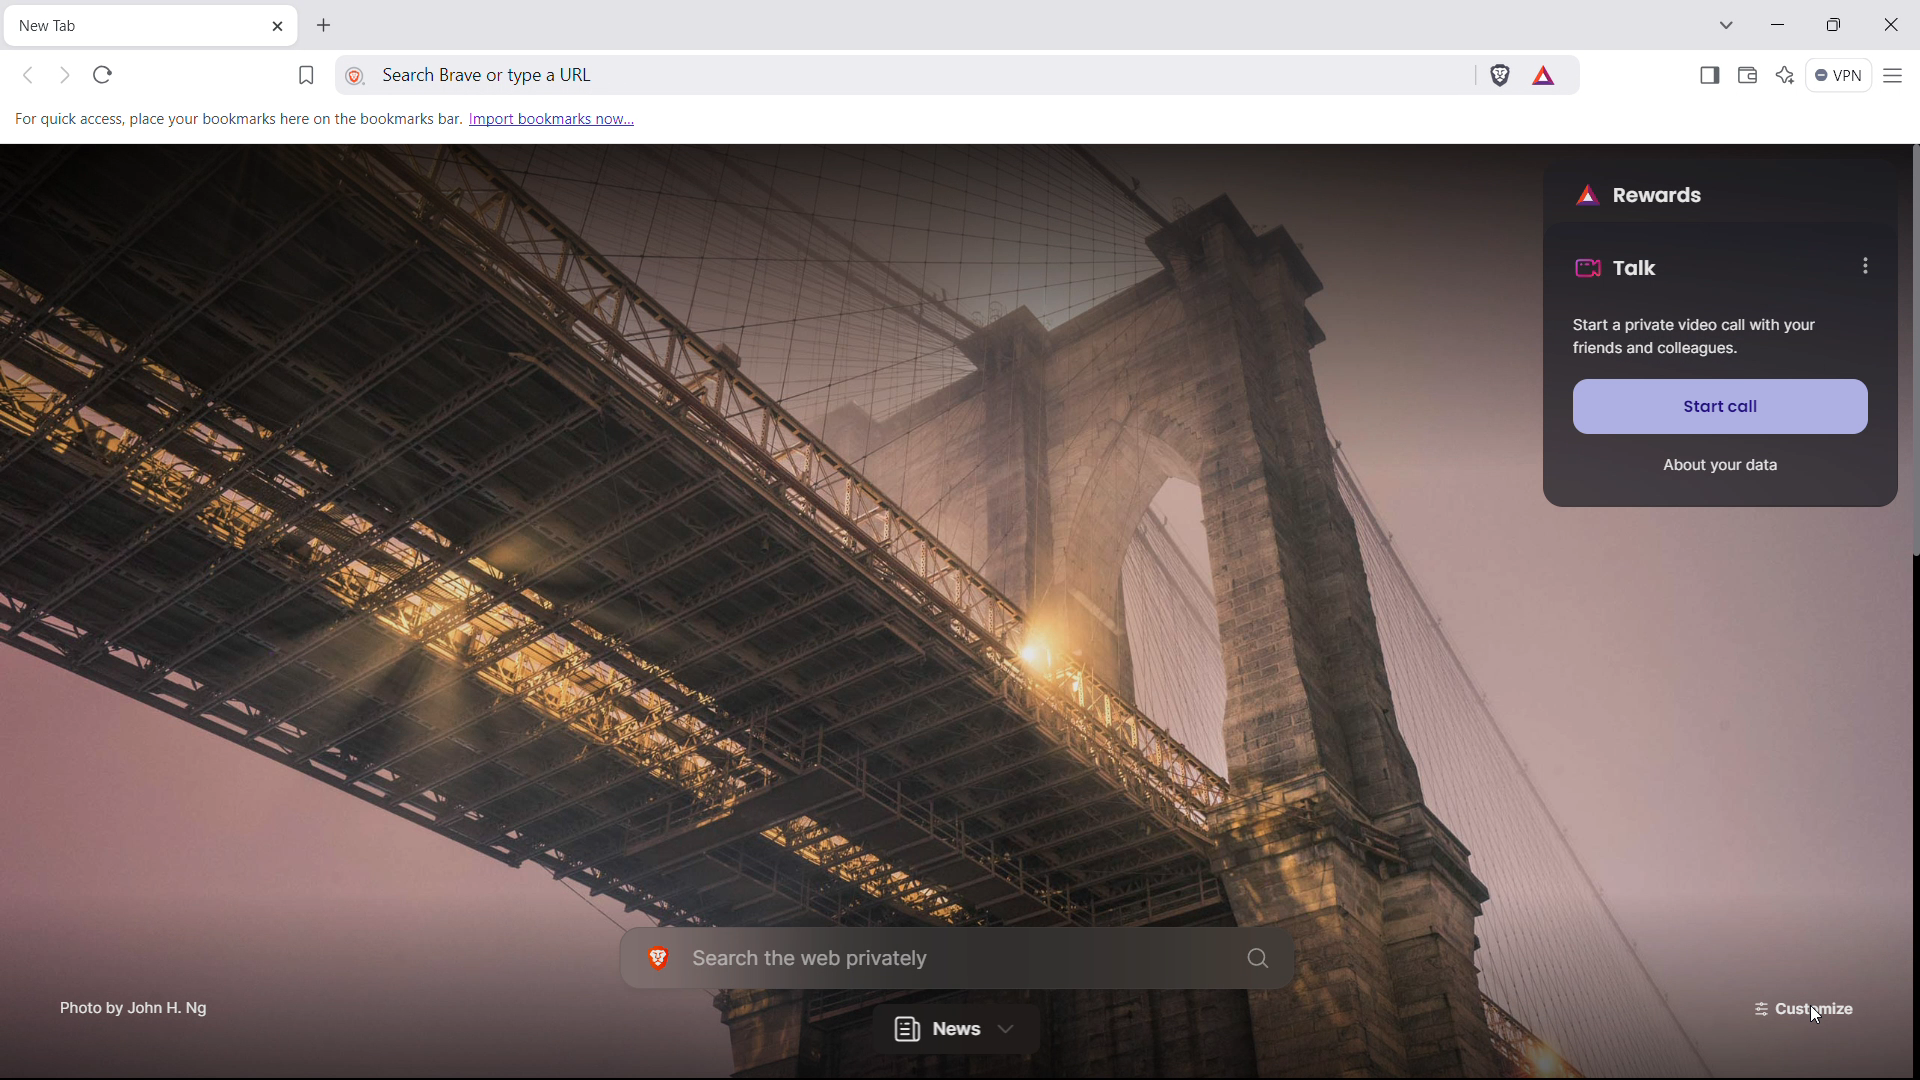  Describe the element at coordinates (1833, 24) in the screenshot. I see `maximize` at that location.